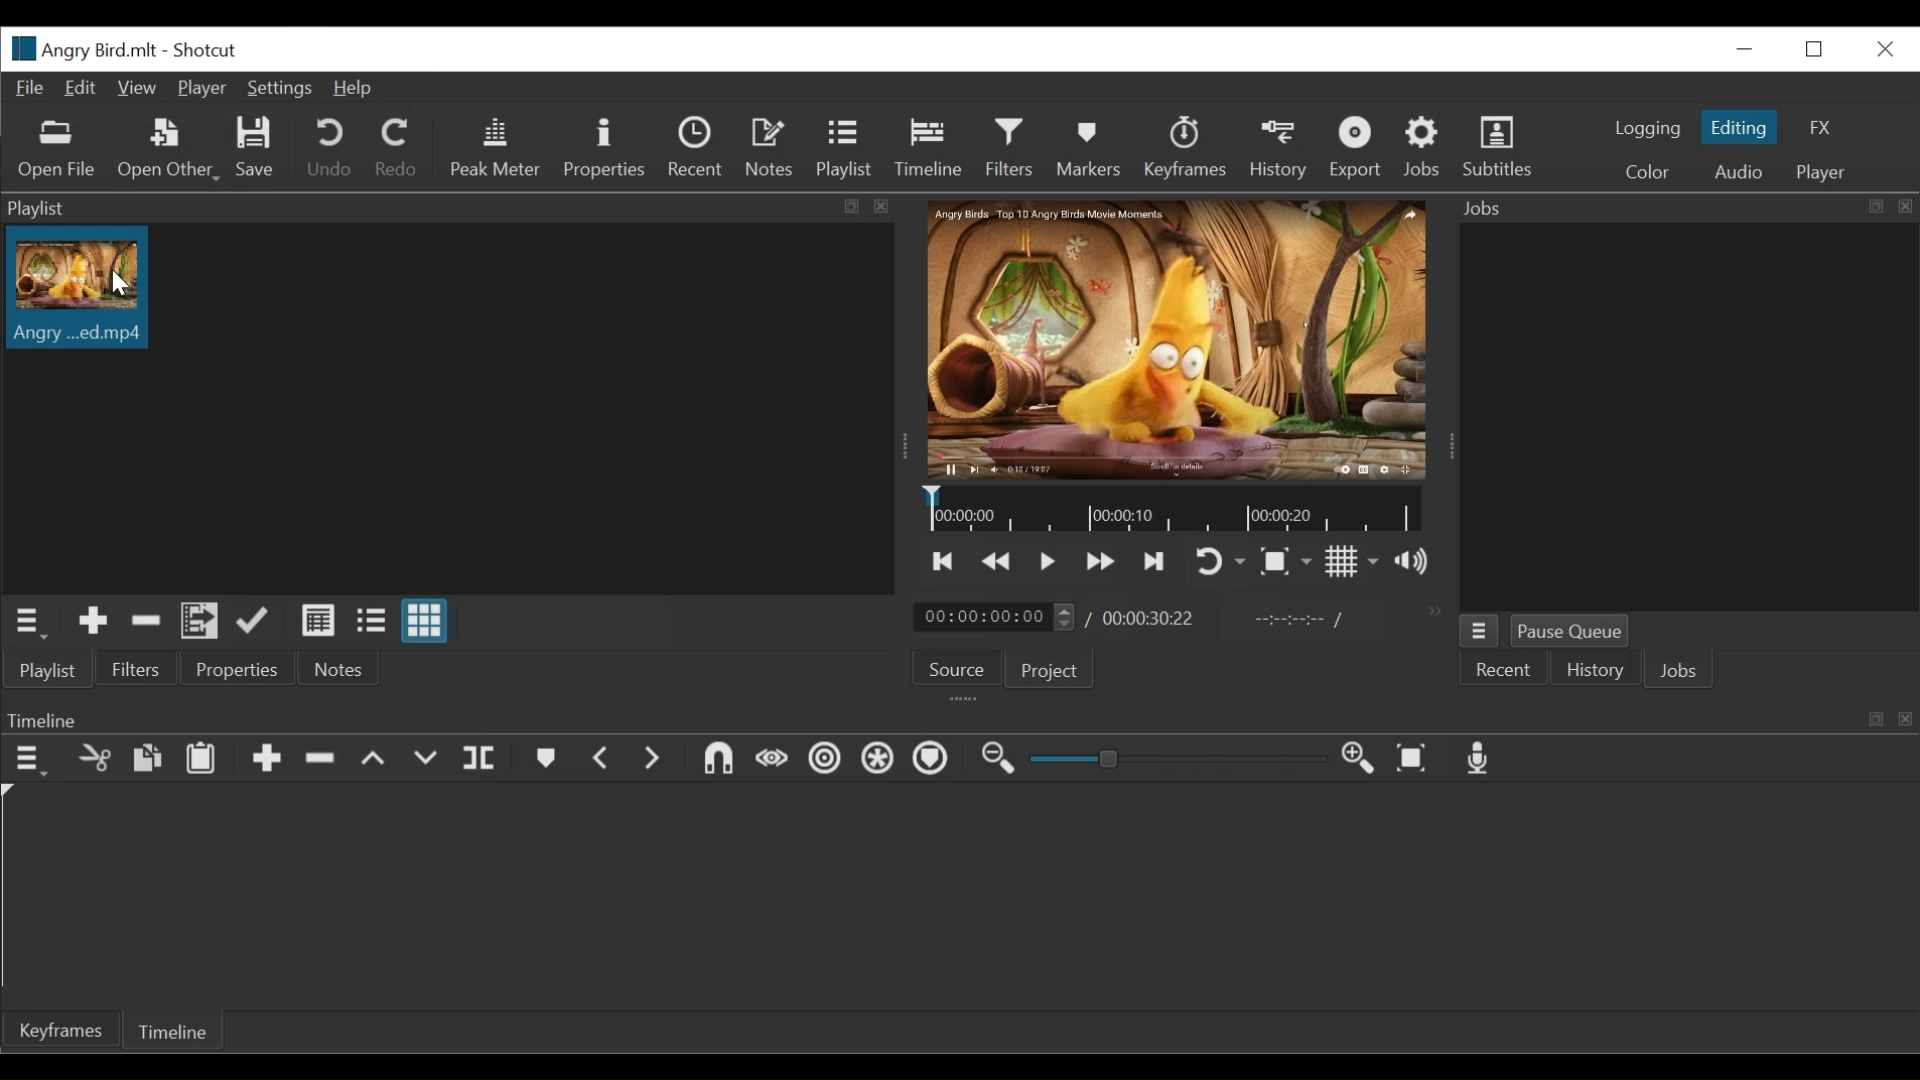 The height and width of the screenshot is (1080, 1920). I want to click on Skip to the next point, so click(1156, 560).